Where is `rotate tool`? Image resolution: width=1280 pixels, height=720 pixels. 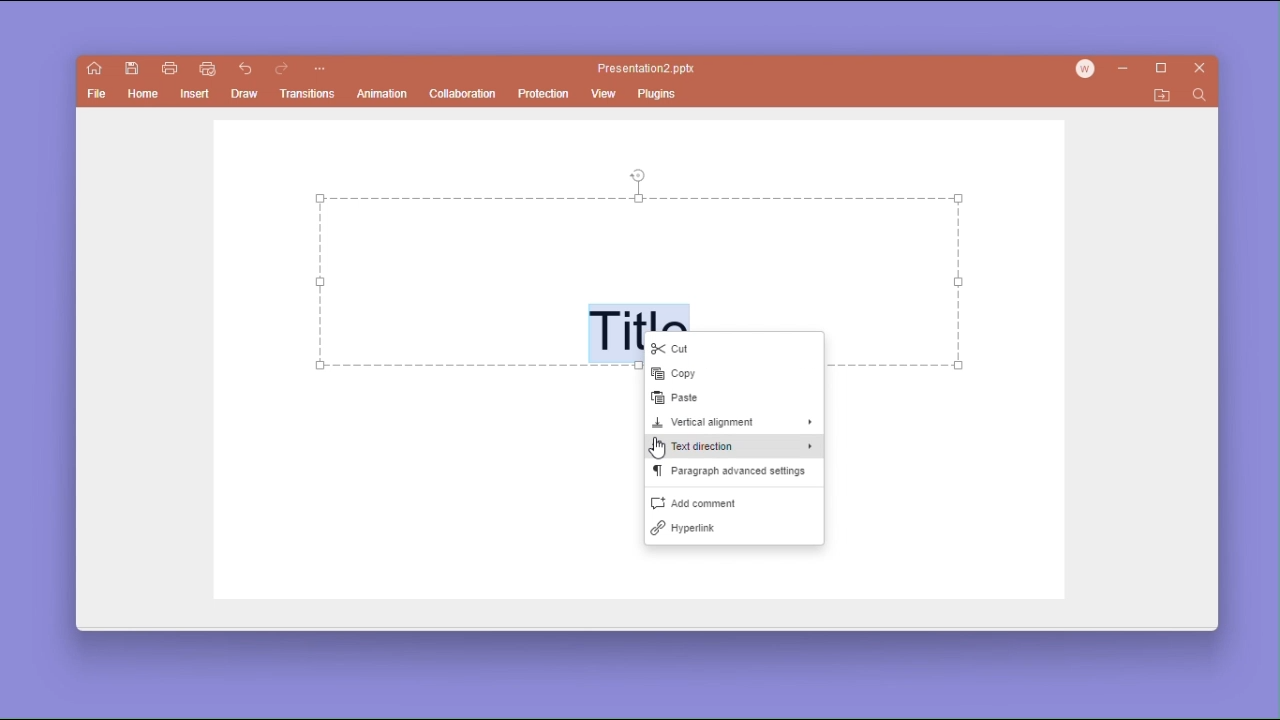
rotate tool is located at coordinates (639, 174).